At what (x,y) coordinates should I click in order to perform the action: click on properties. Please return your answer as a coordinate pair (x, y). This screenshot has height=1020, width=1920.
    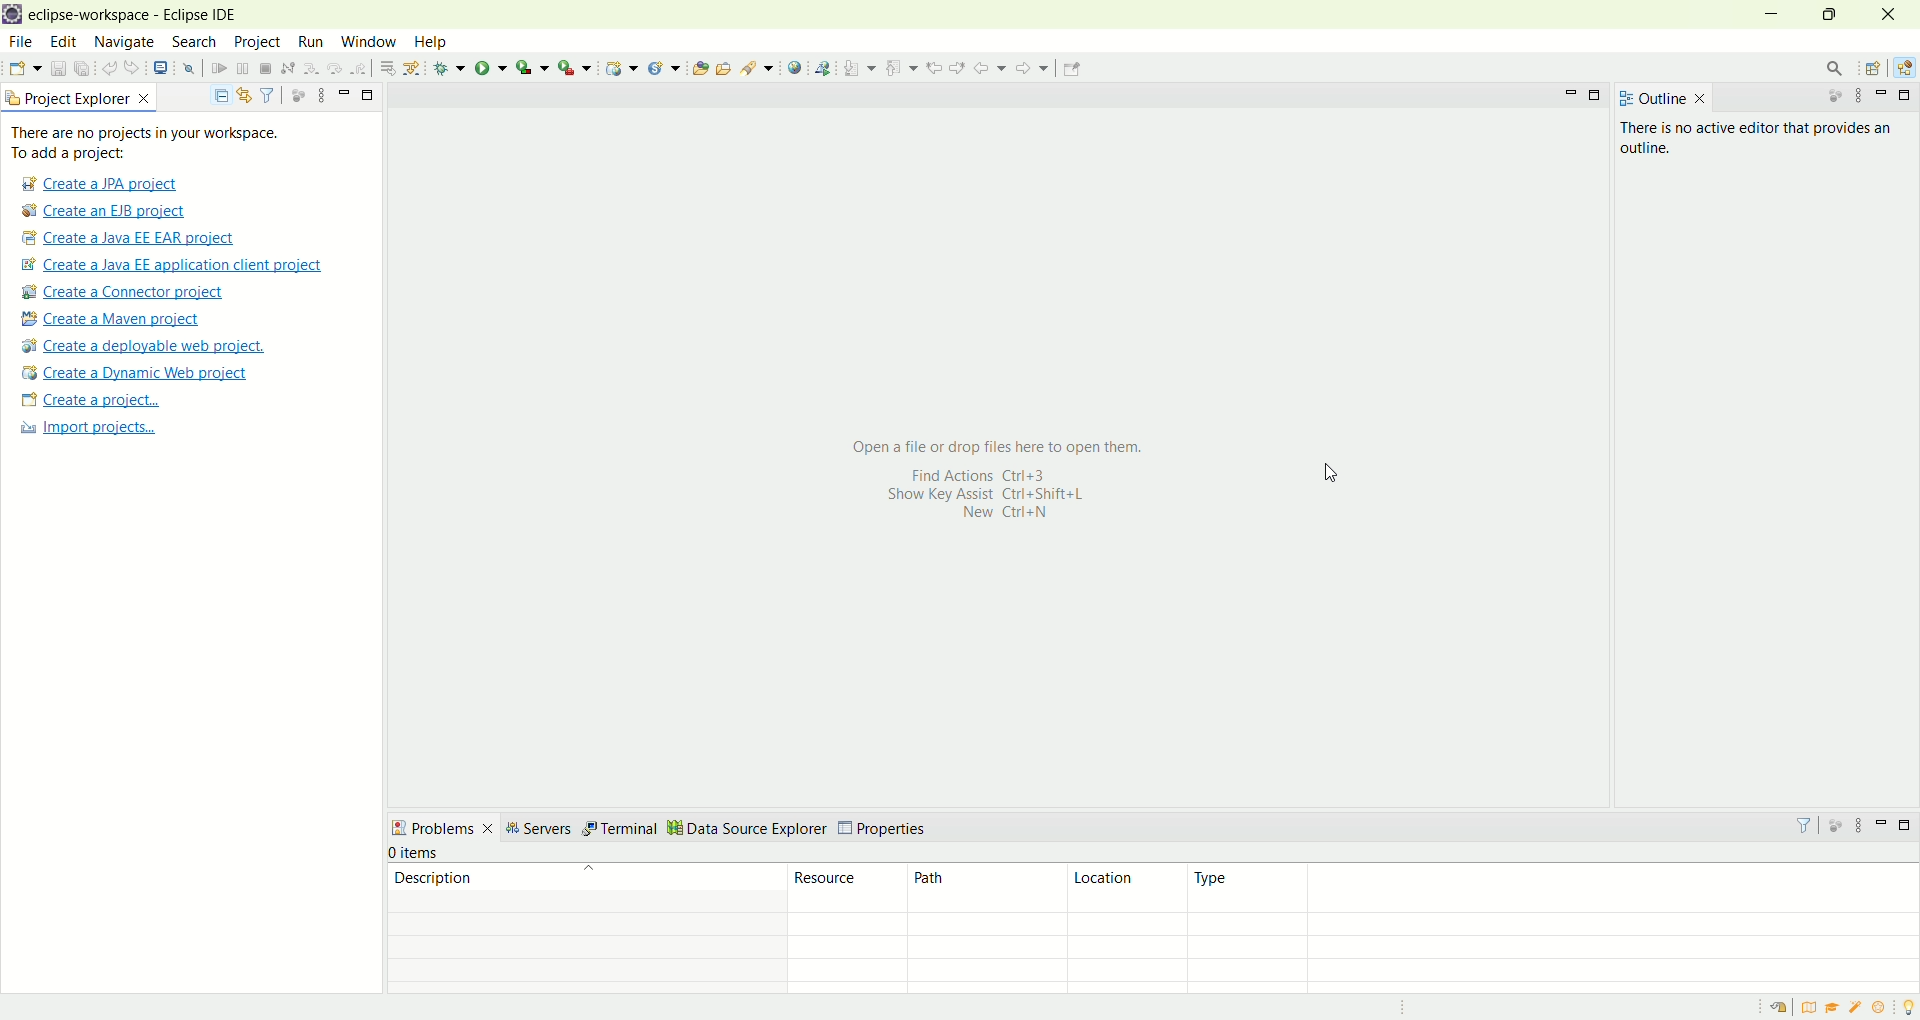
    Looking at the image, I should click on (886, 830).